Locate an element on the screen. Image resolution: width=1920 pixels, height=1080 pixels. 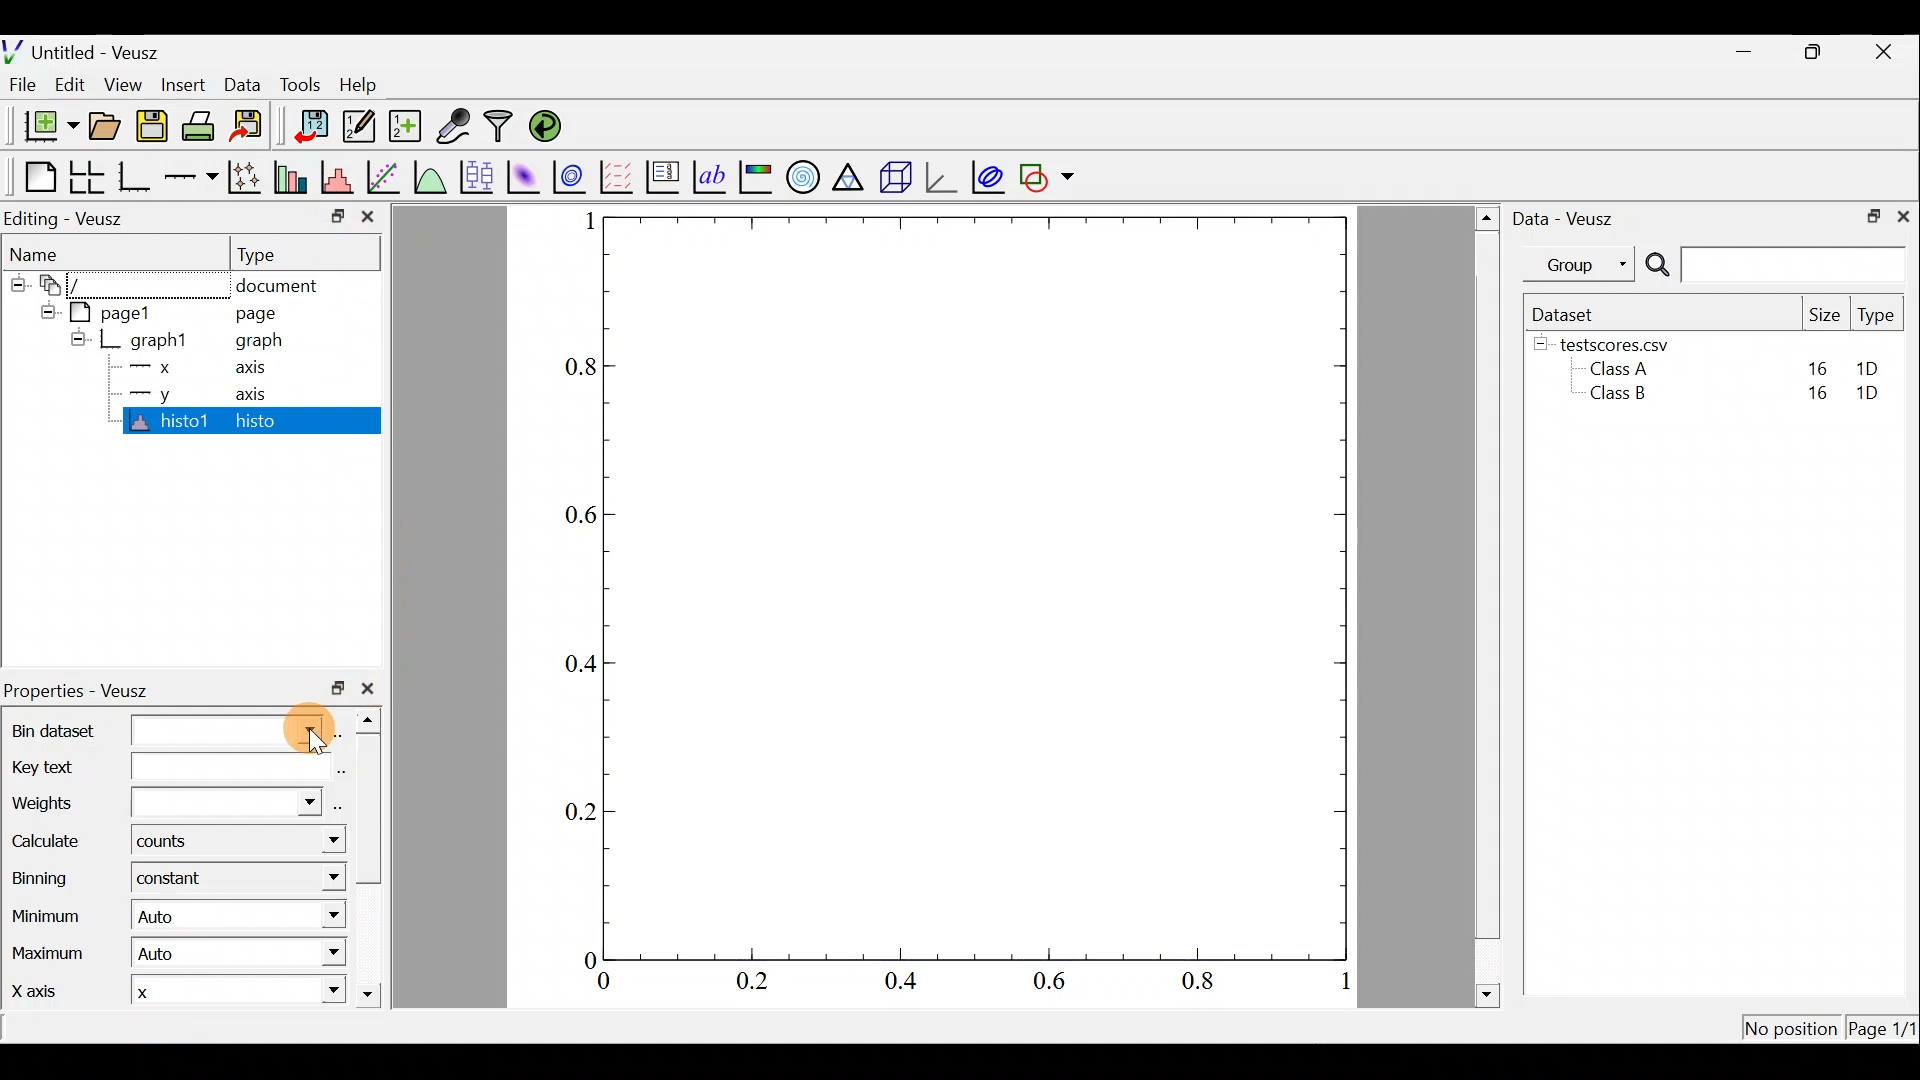
File is located at coordinates (25, 84).